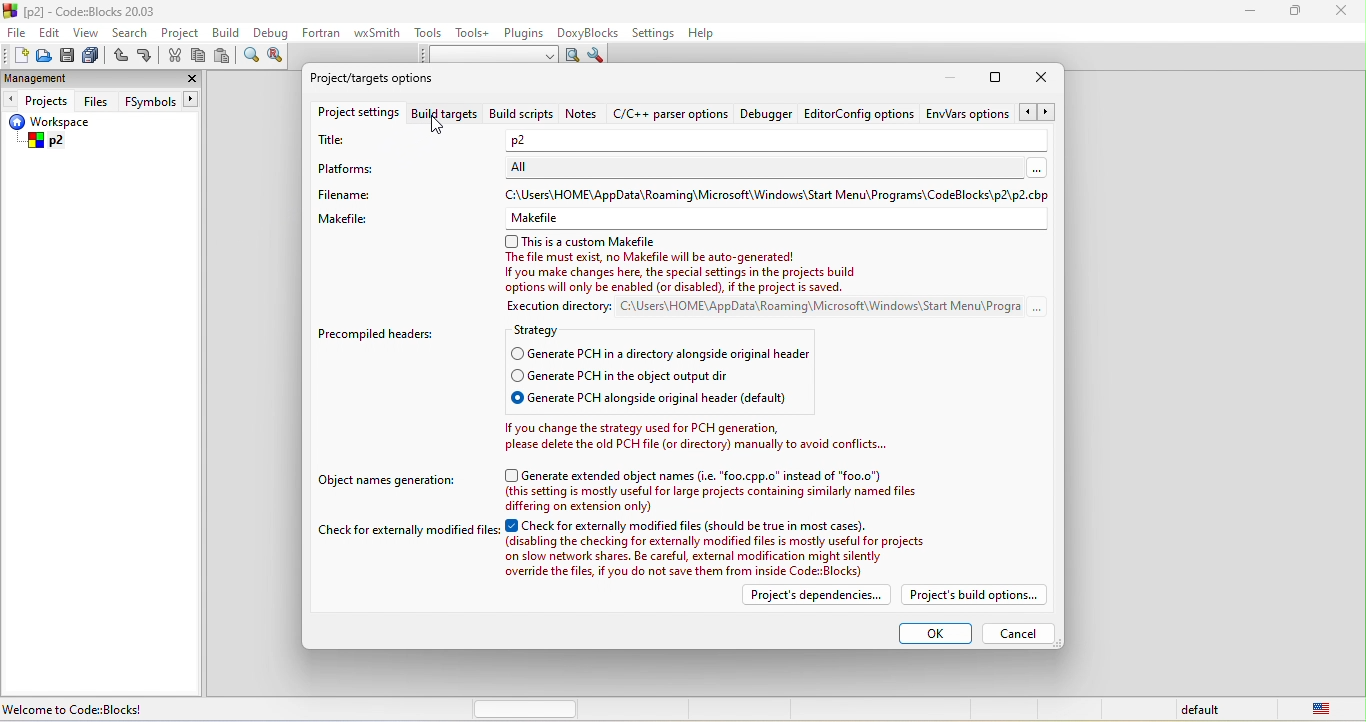 Image resolution: width=1366 pixels, height=722 pixels. Describe the element at coordinates (252, 58) in the screenshot. I see `find` at that location.